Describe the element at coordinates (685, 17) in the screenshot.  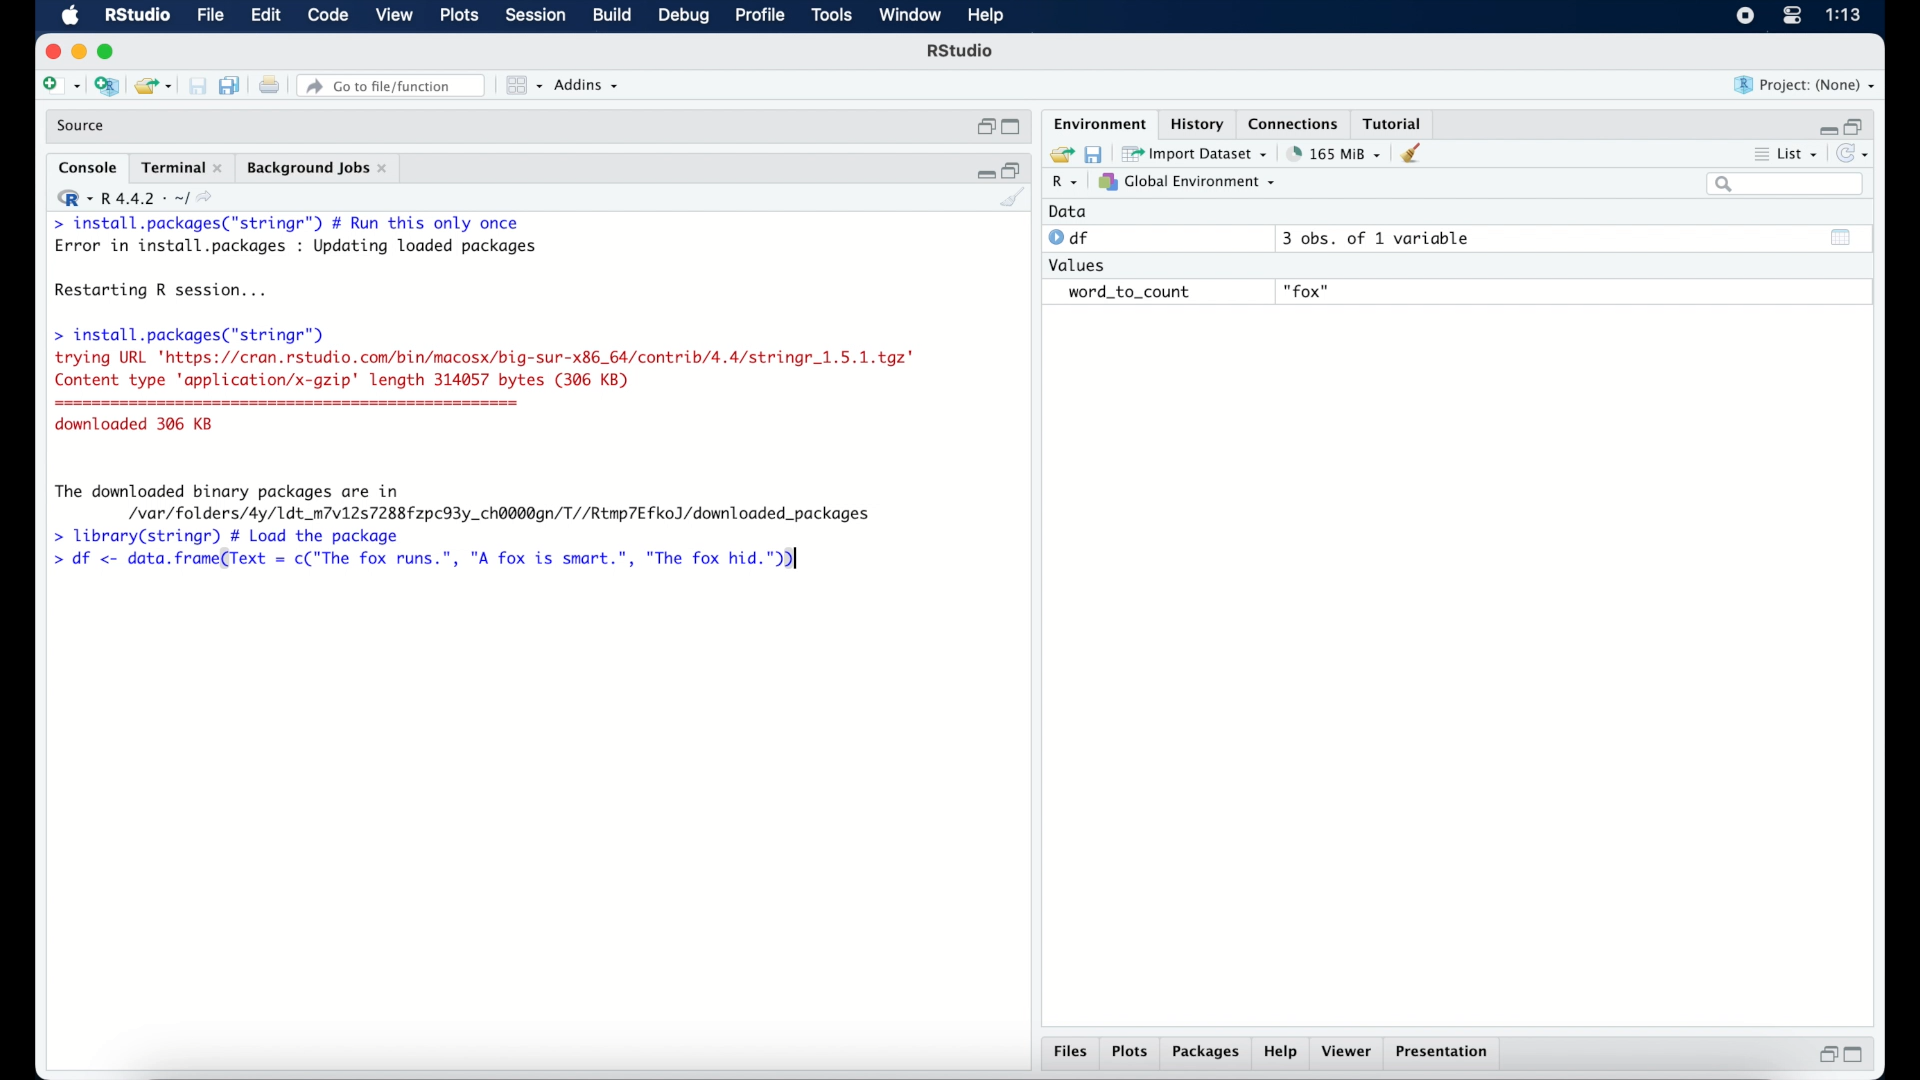
I see `debug` at that location.